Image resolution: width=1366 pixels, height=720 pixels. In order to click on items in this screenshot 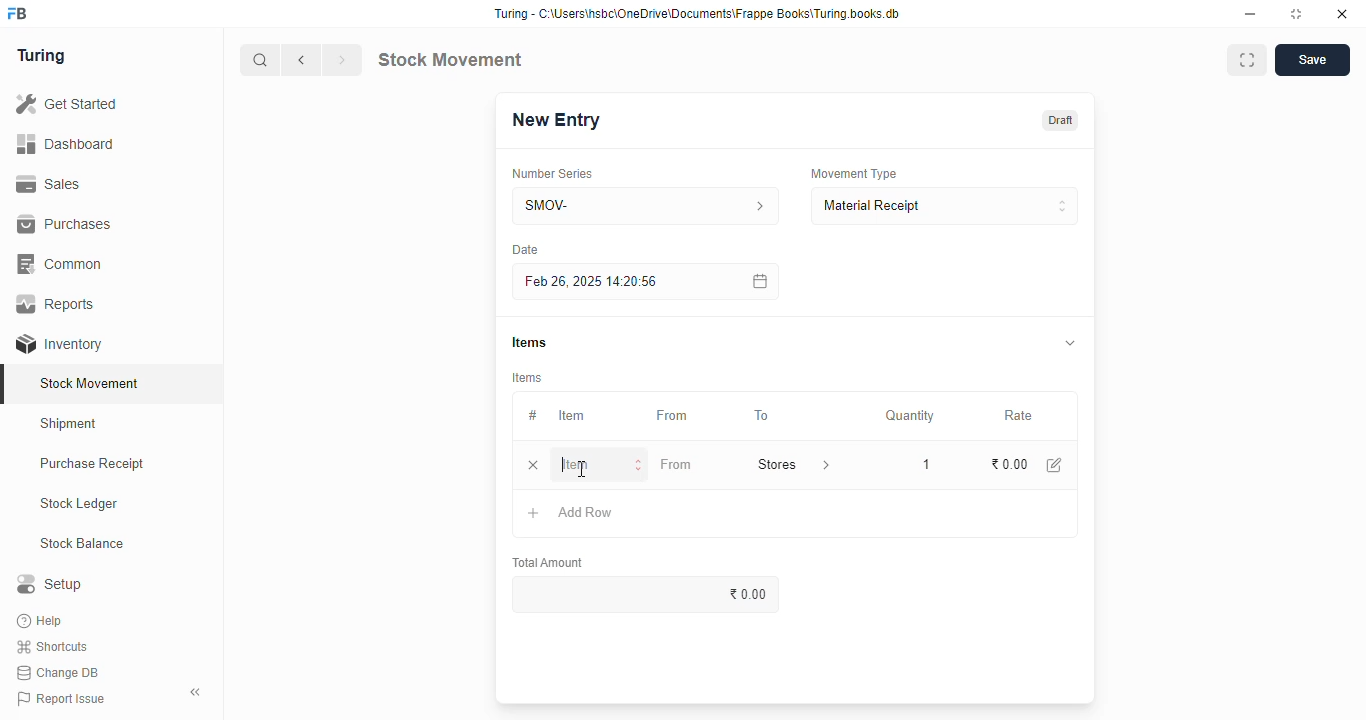, I will do `click(528, 378)`.